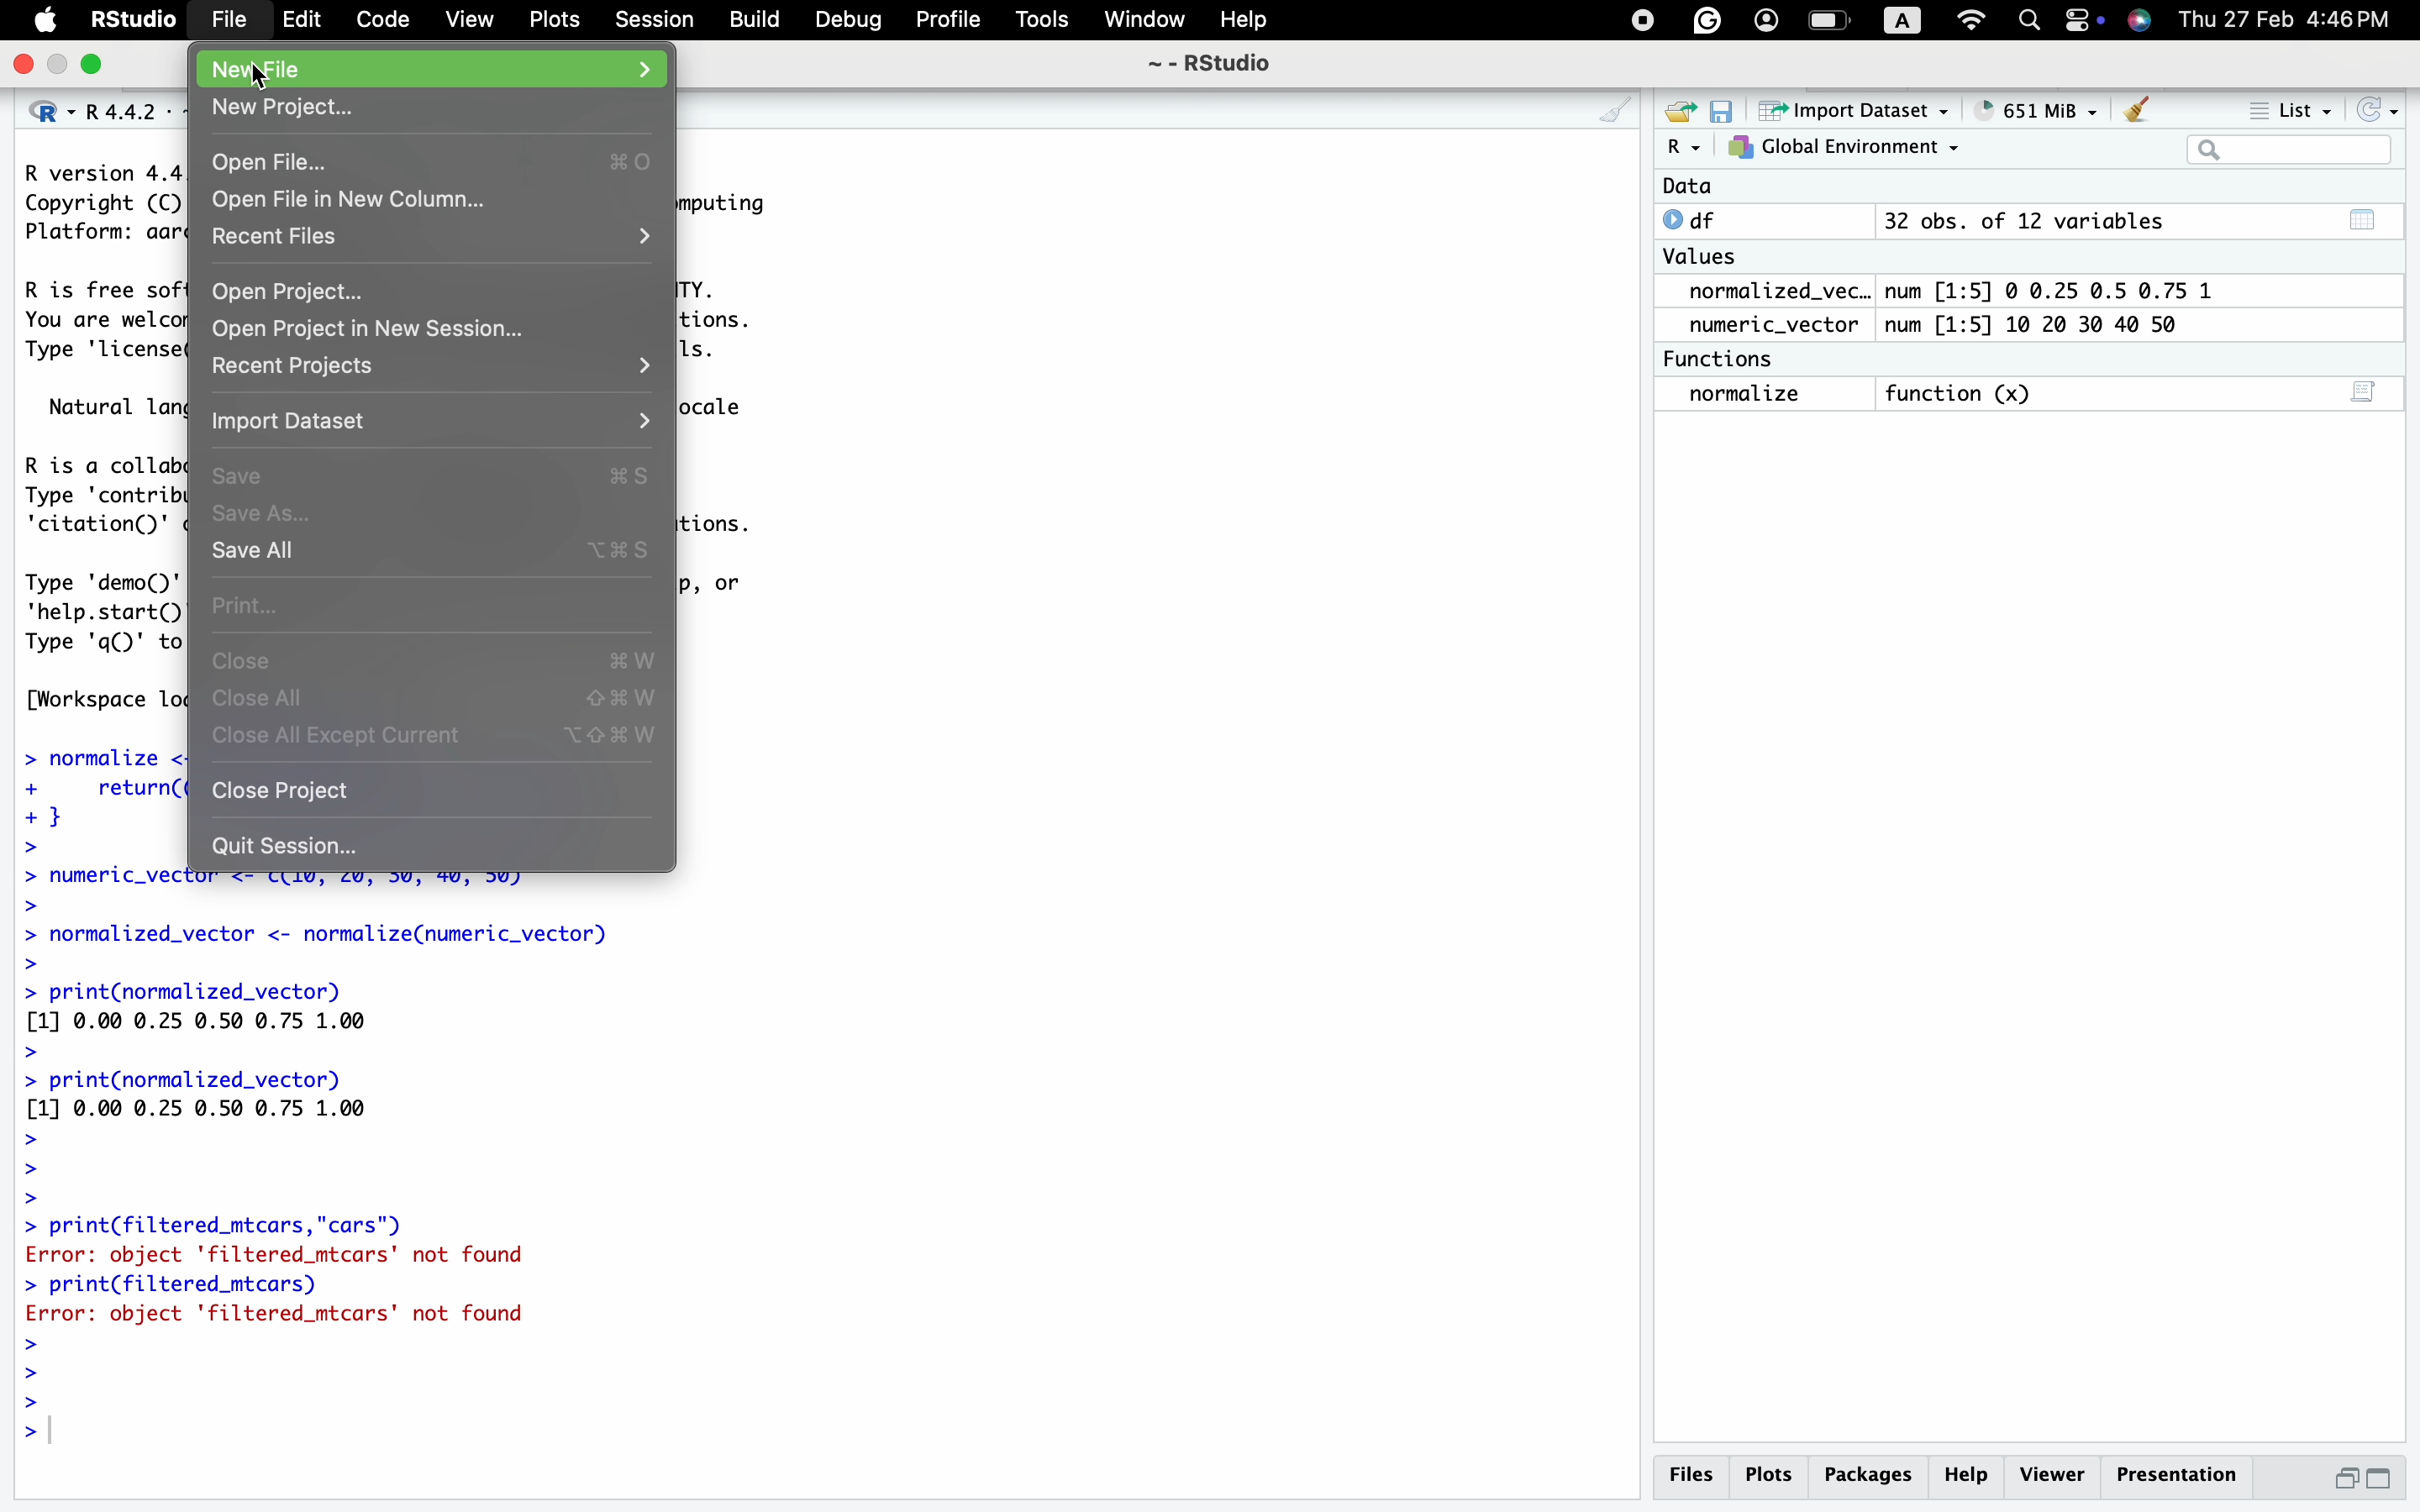 The width and height of the screenshot is (2420, 1512). Describe the element at coordinates (2364, 1477) in the screenshot. I see `maximize/minimize button` at that location.